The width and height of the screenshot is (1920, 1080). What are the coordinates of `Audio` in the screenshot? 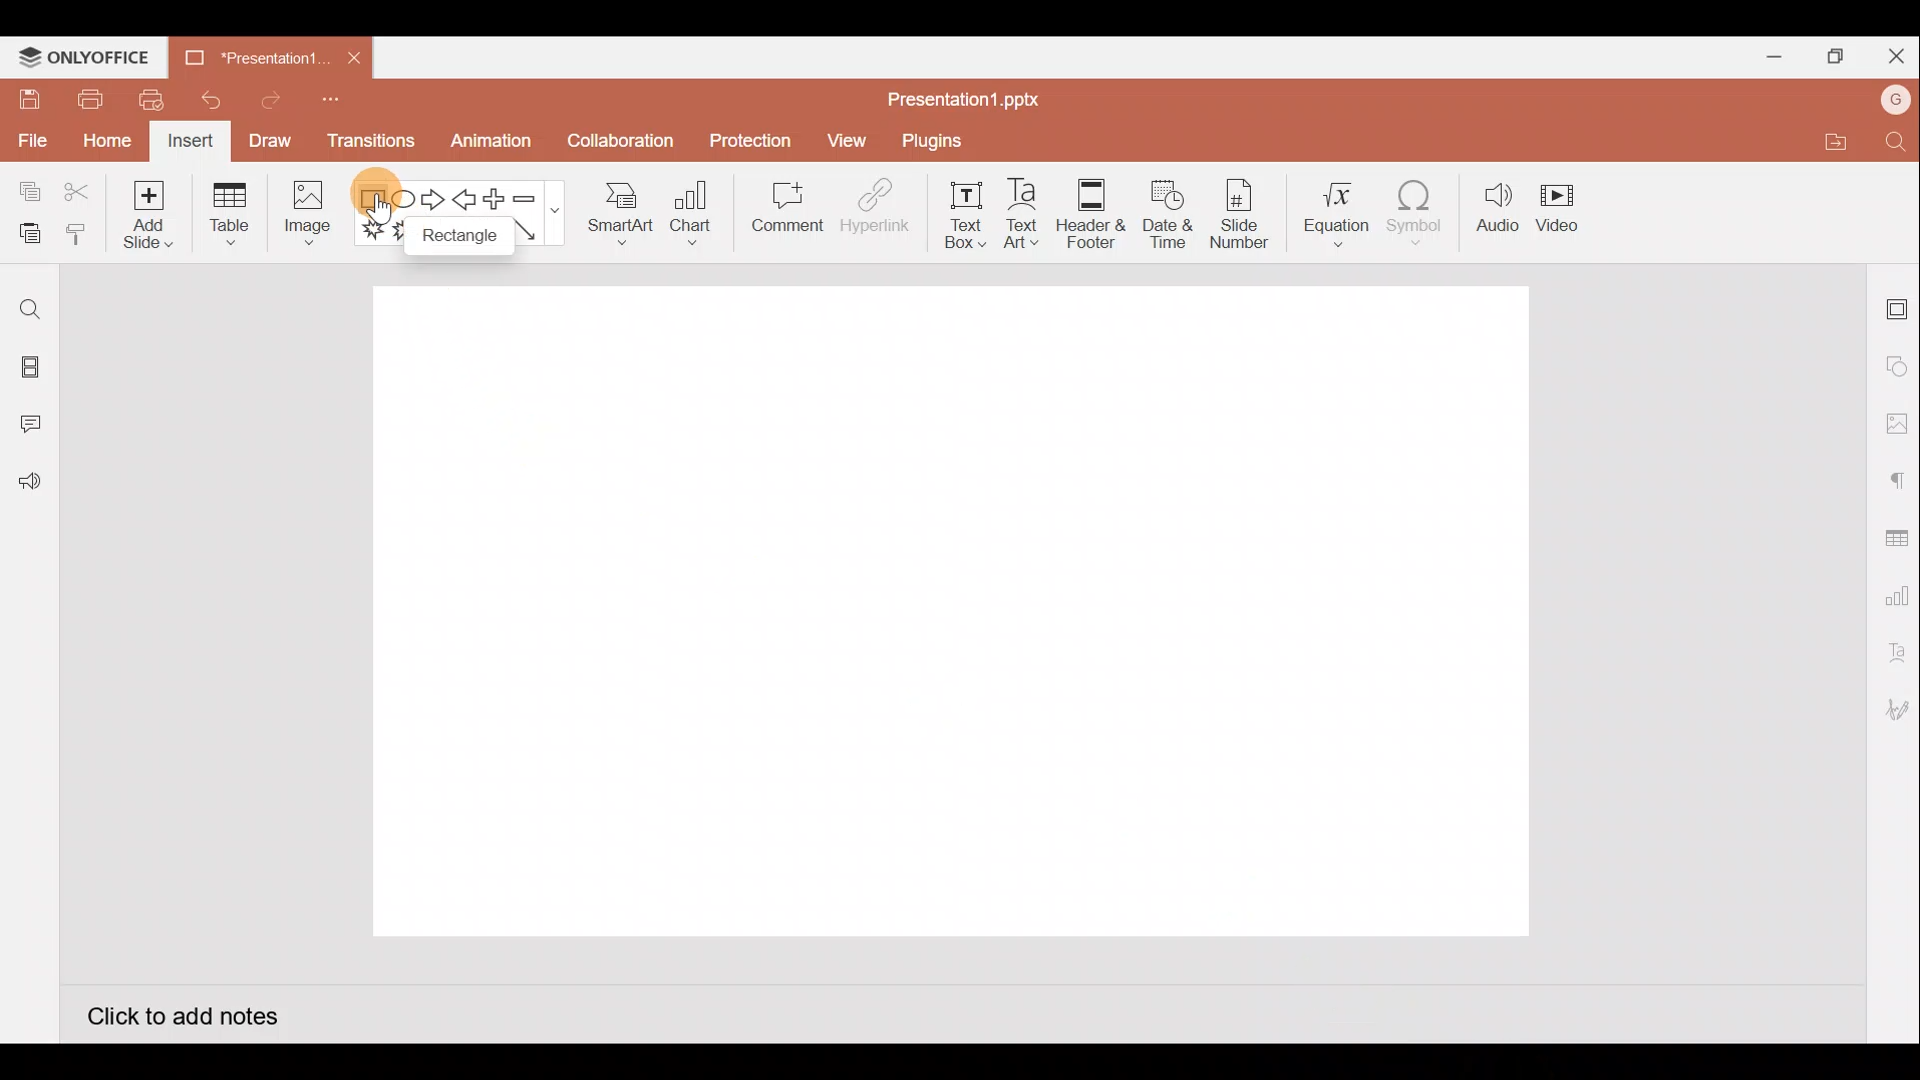 It's located at (1498, 208).